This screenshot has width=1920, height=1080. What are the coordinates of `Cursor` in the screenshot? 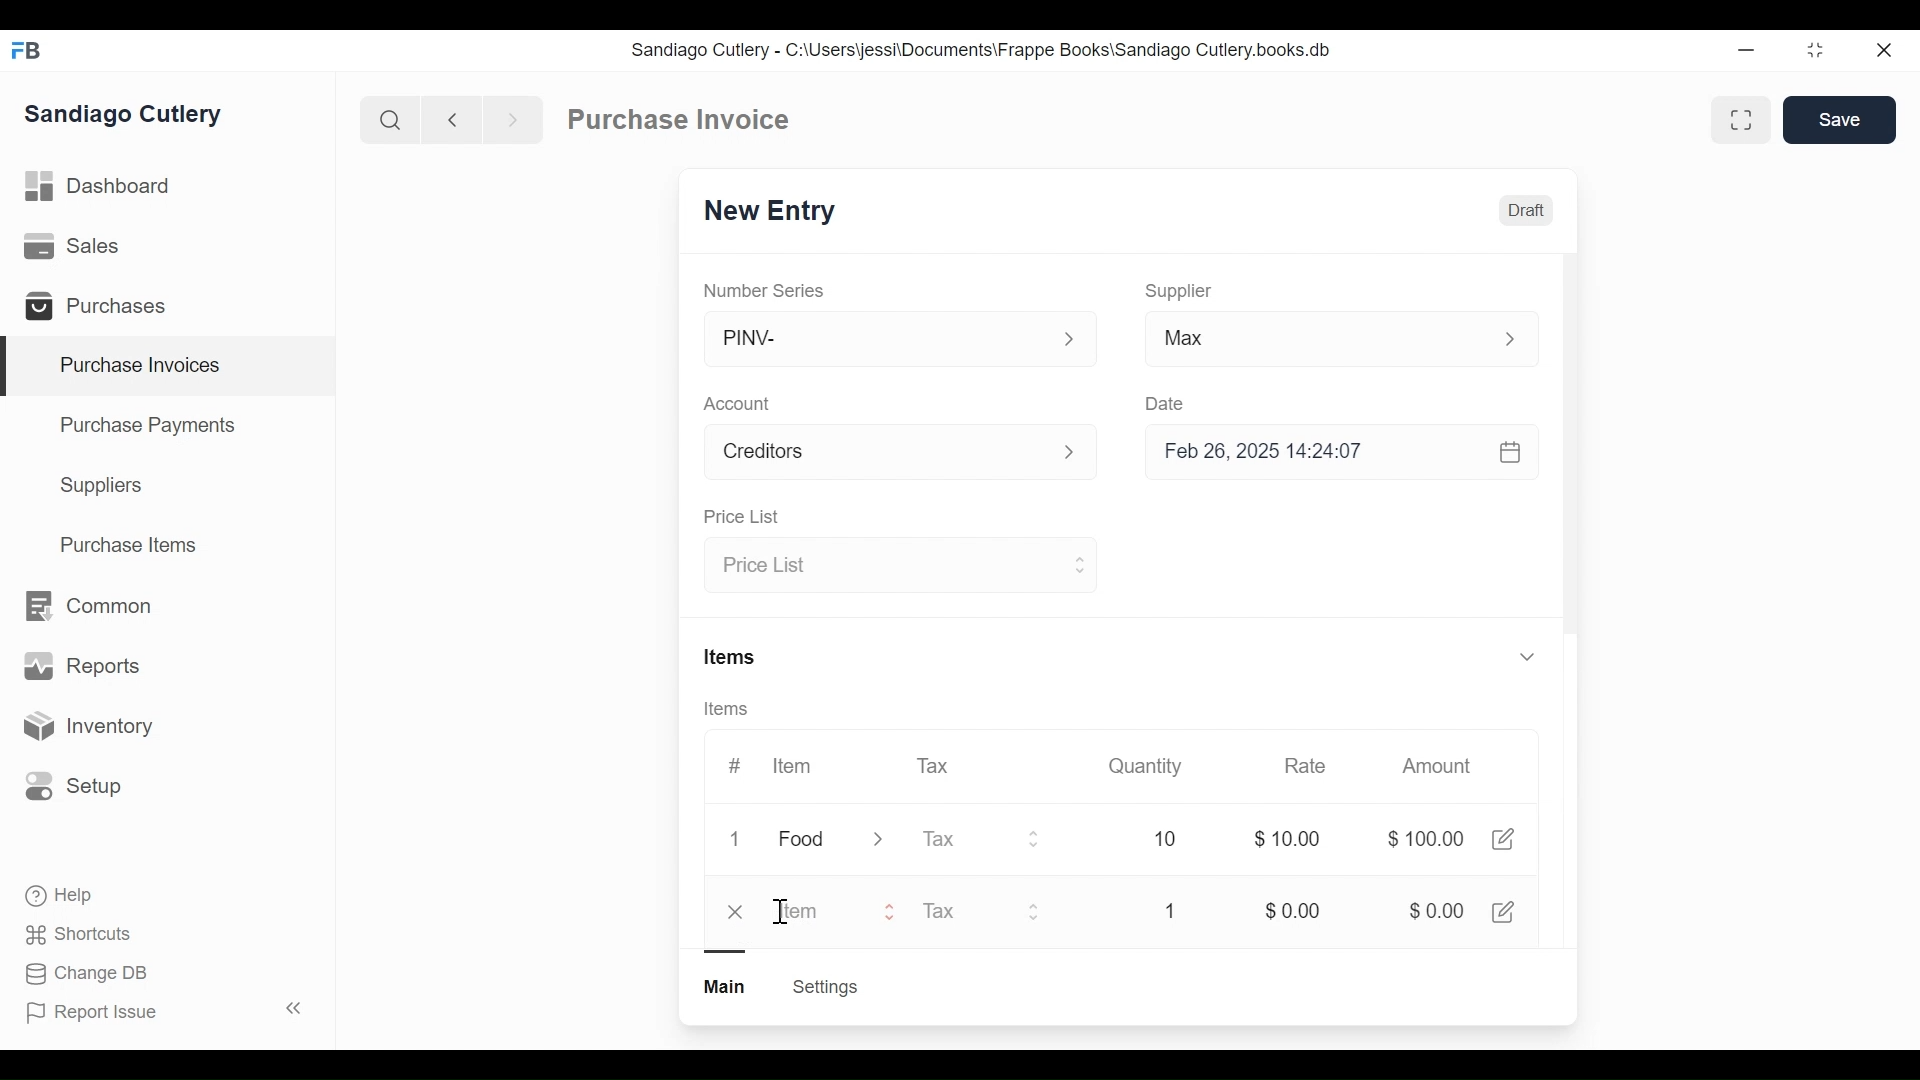 It's located at (781, 912).